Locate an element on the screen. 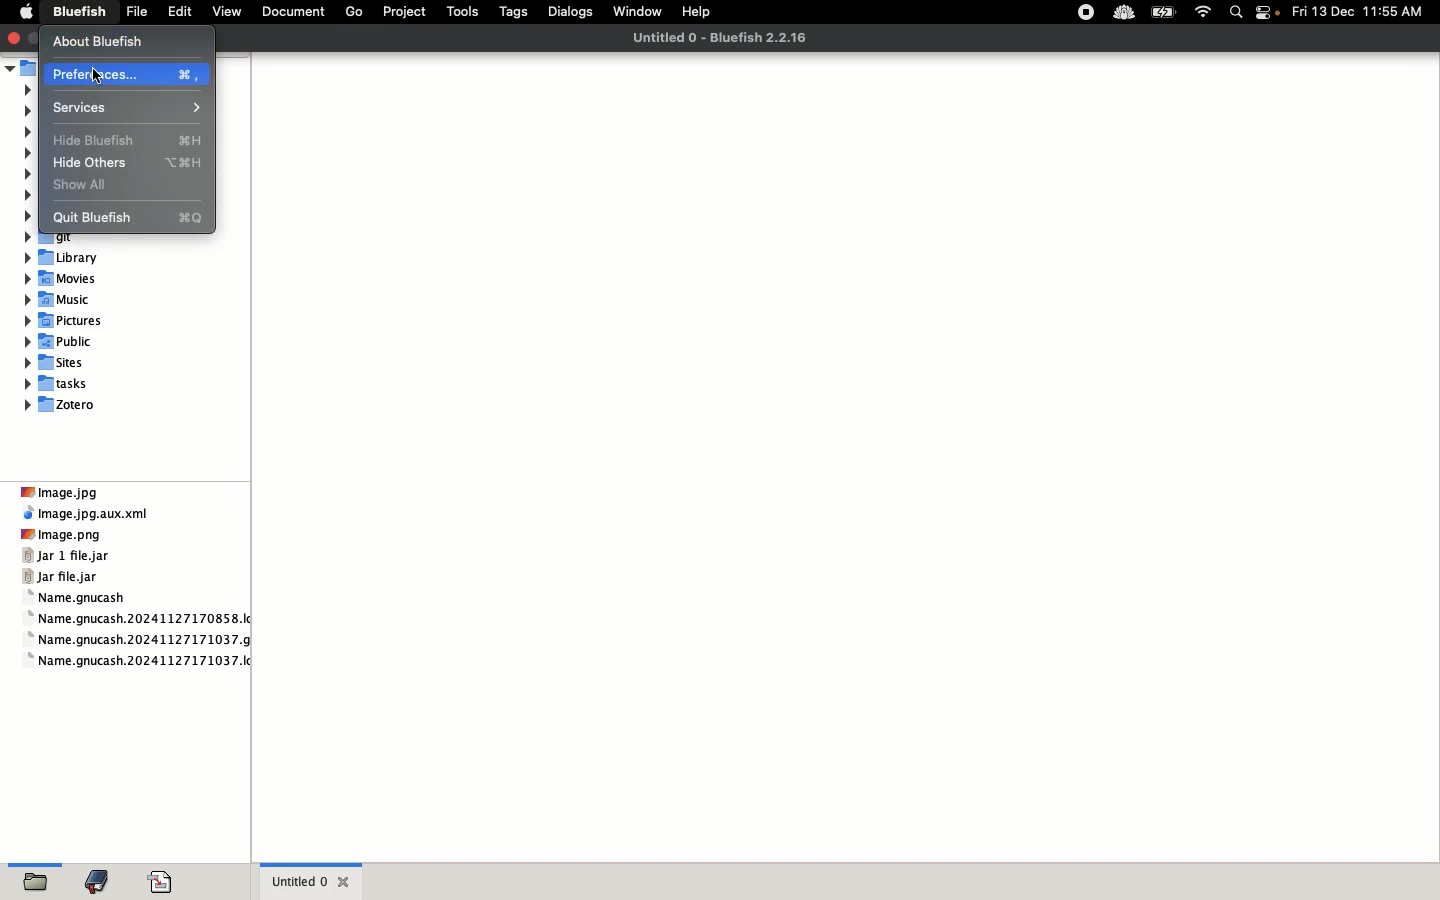 This screenshot has width=1440, height=900. files is located at coordinates (139, 574).